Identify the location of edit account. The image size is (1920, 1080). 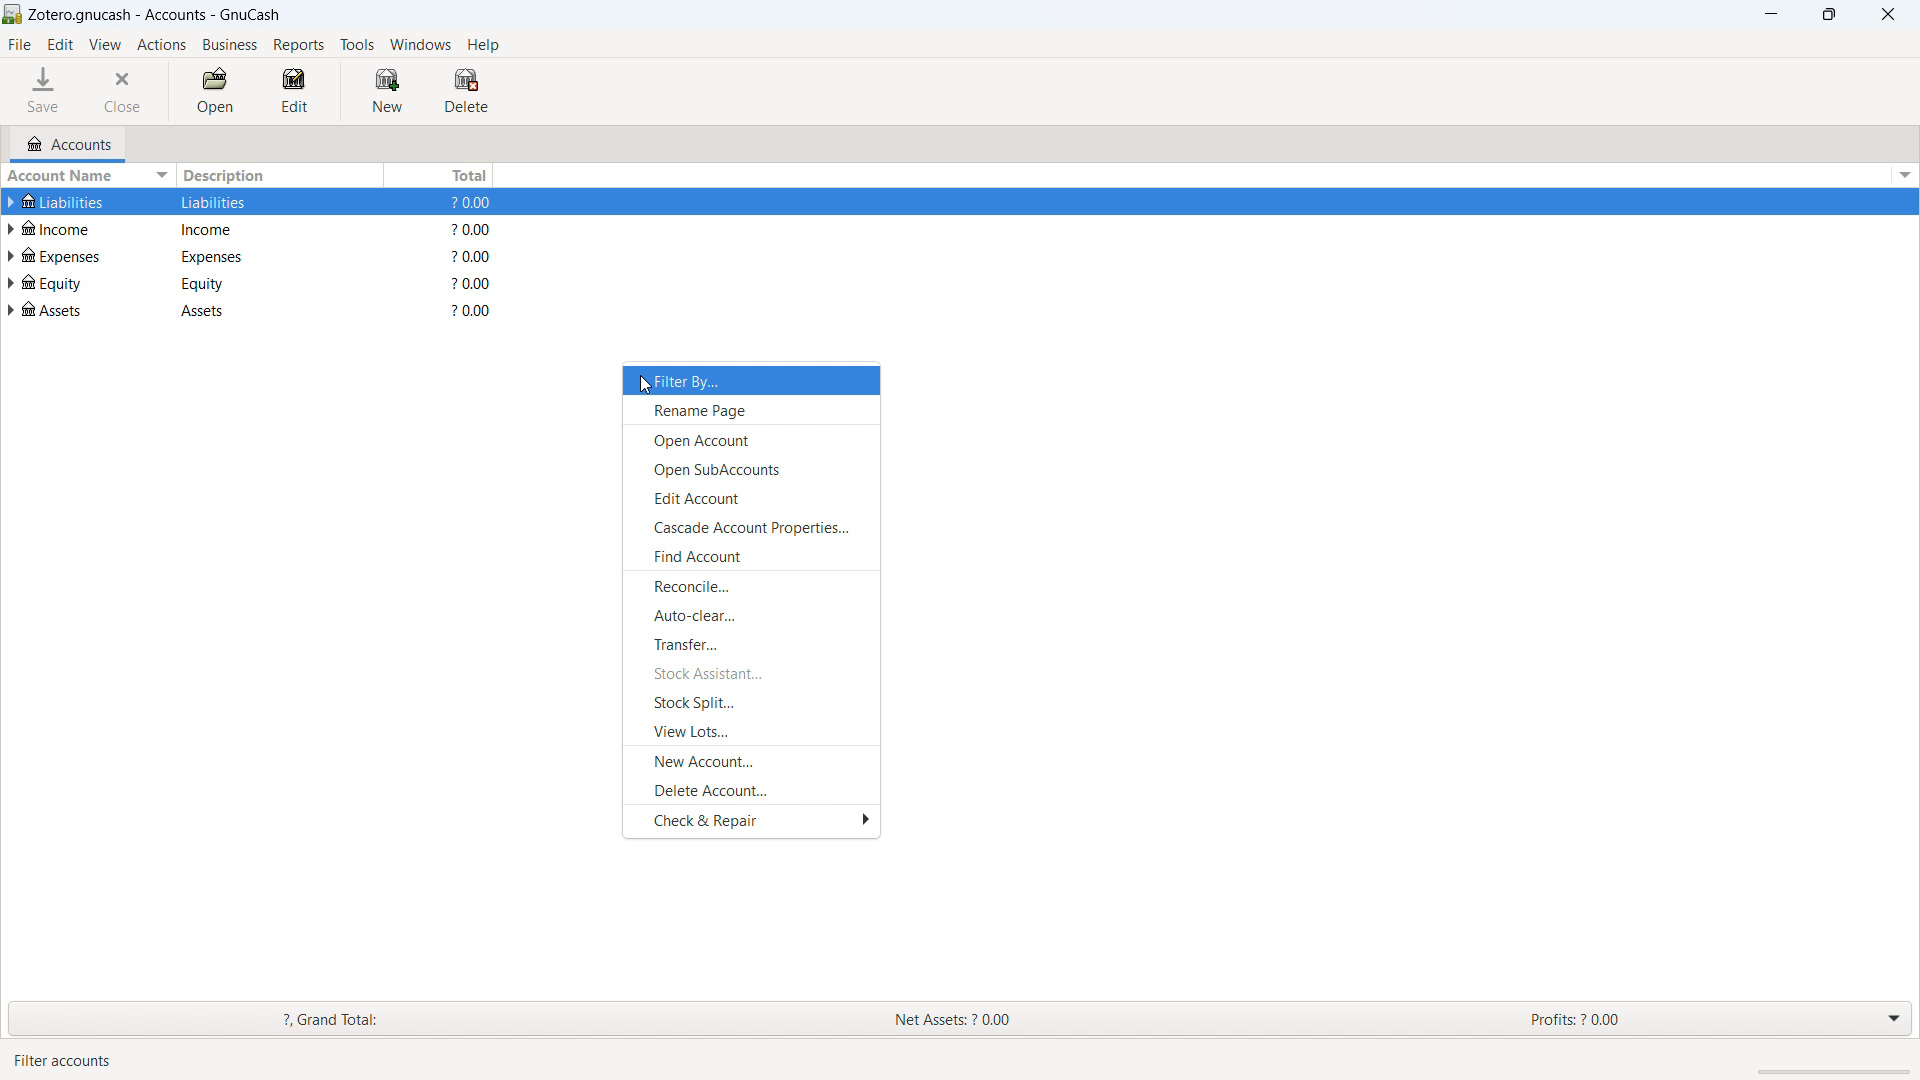
(750, 497).